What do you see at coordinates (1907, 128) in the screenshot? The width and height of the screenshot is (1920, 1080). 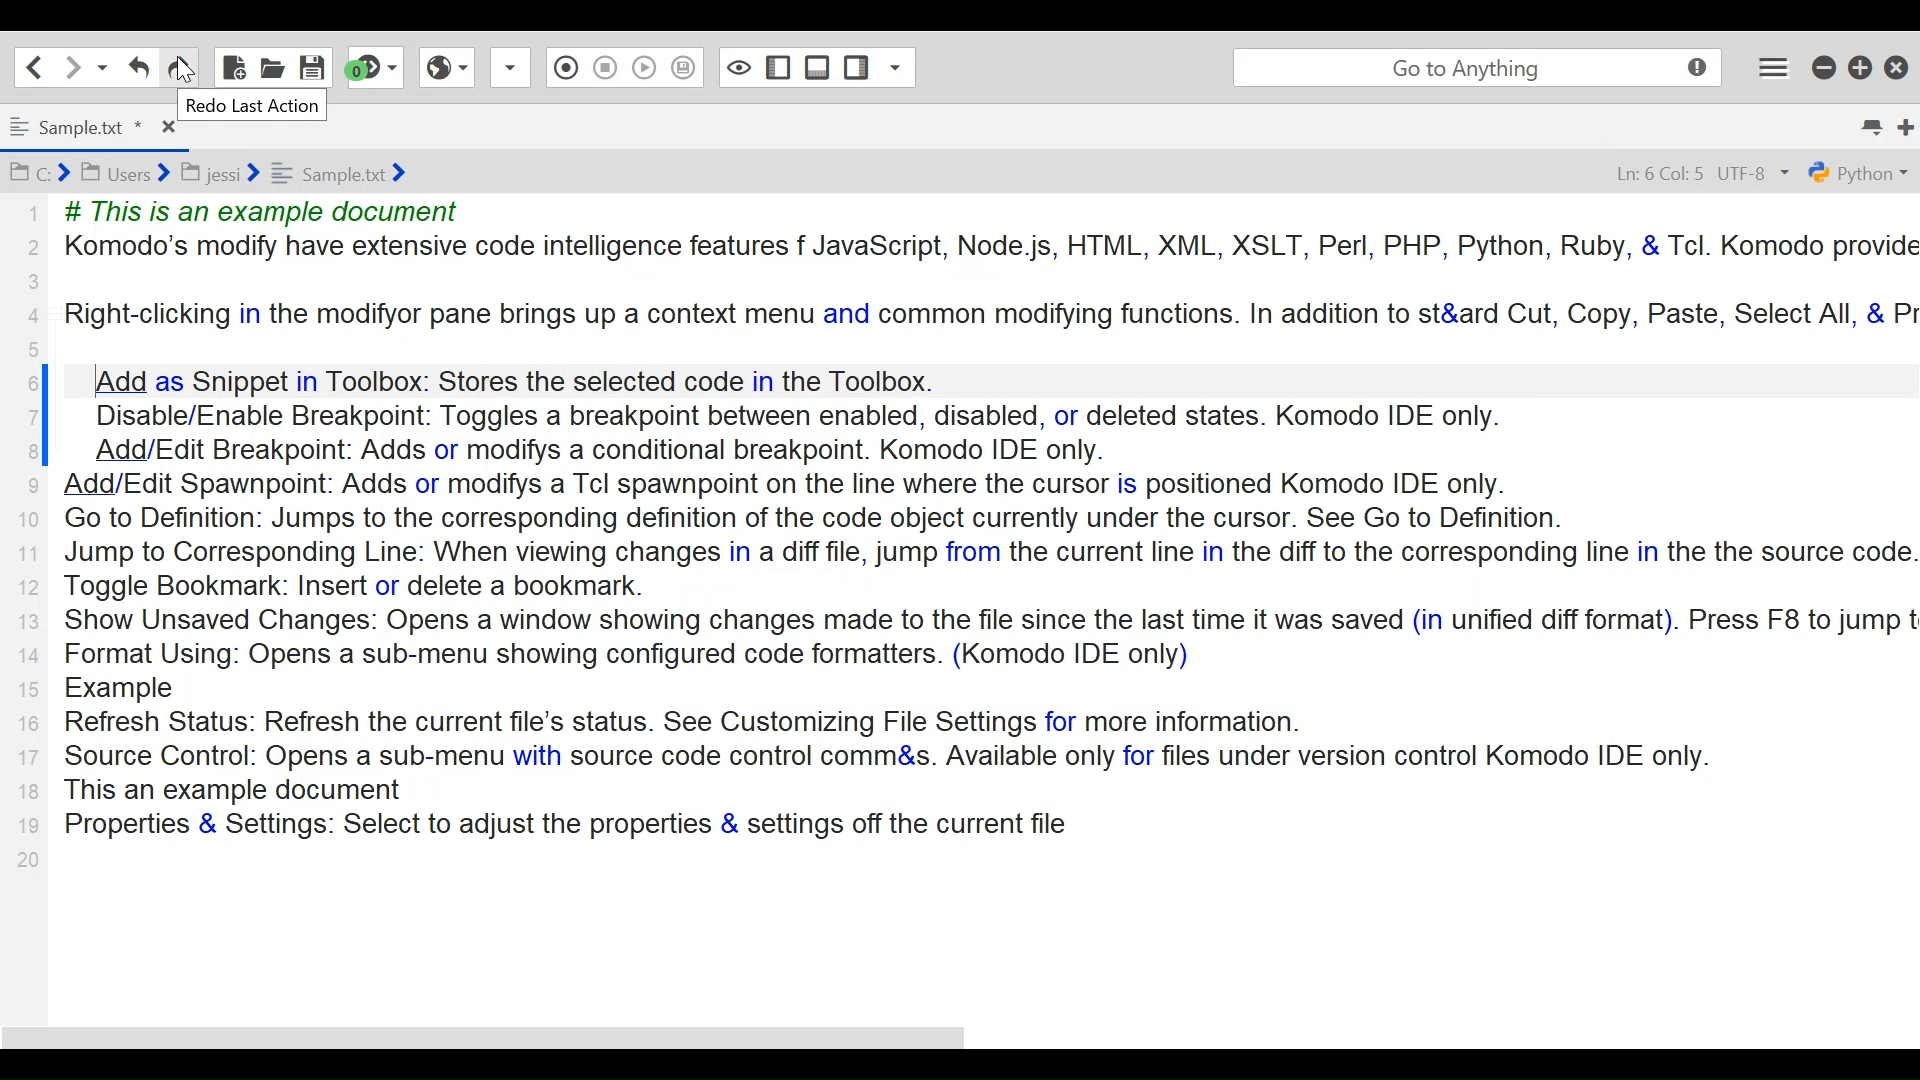 I see `New Tab` at bounding box center [1907, 128].